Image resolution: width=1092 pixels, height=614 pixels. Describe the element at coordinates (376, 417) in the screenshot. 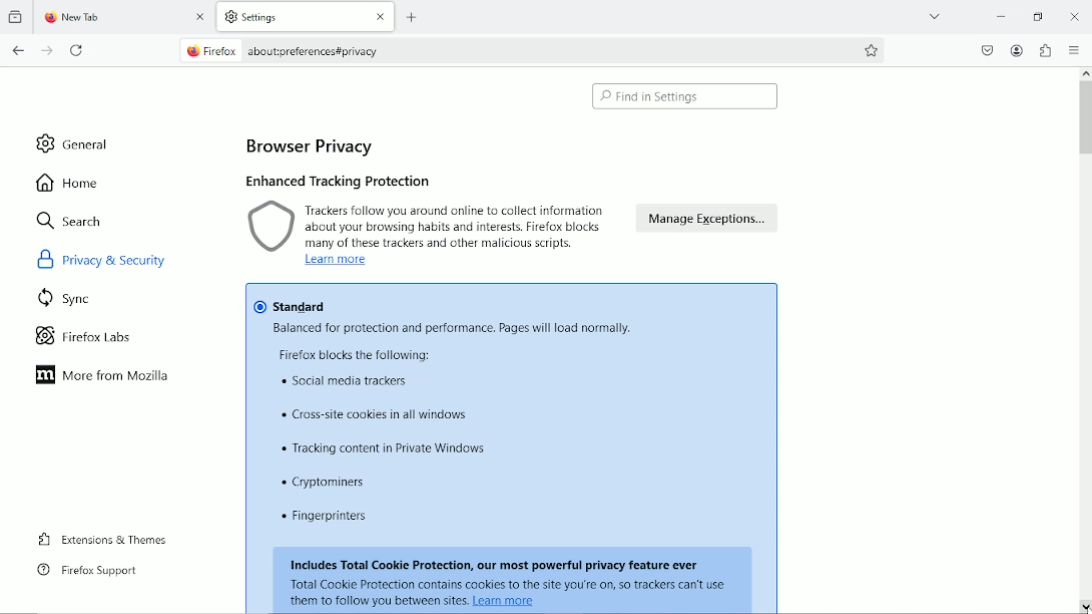

I see `|  Cross-site cookies in all windows` at that location.